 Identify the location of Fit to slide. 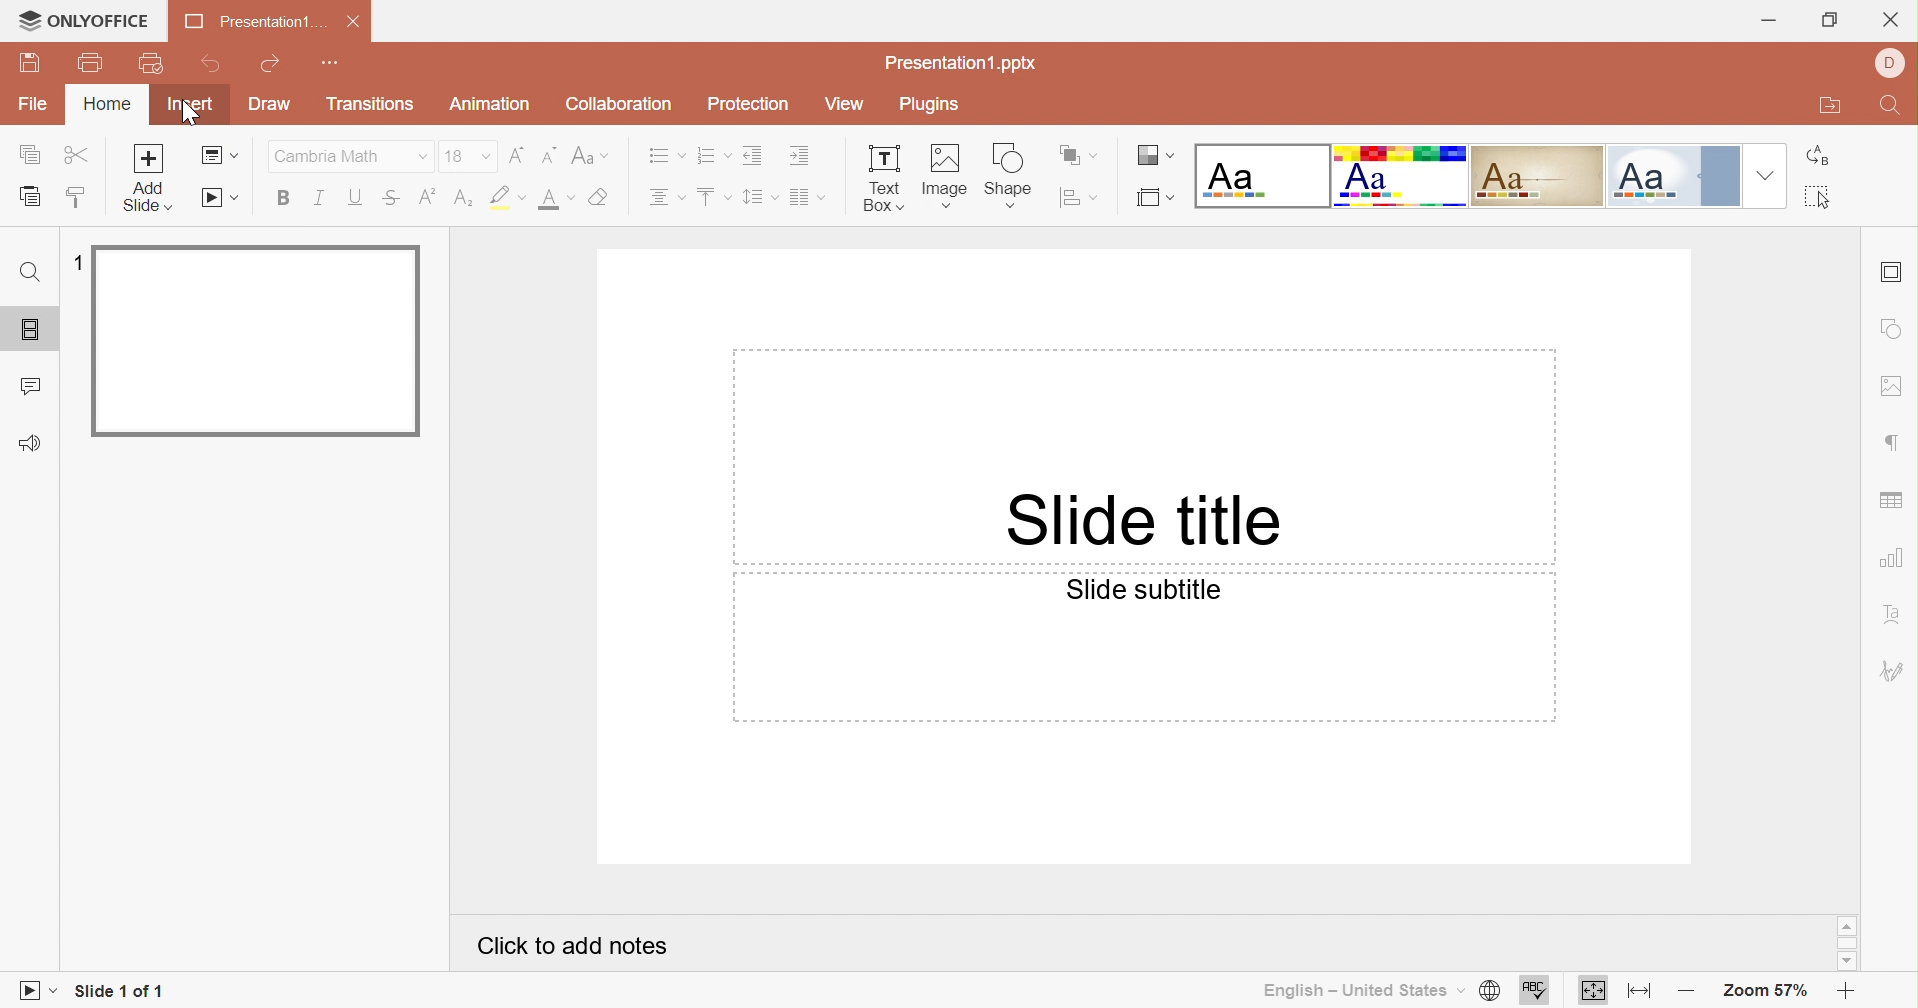
(1596, 991).